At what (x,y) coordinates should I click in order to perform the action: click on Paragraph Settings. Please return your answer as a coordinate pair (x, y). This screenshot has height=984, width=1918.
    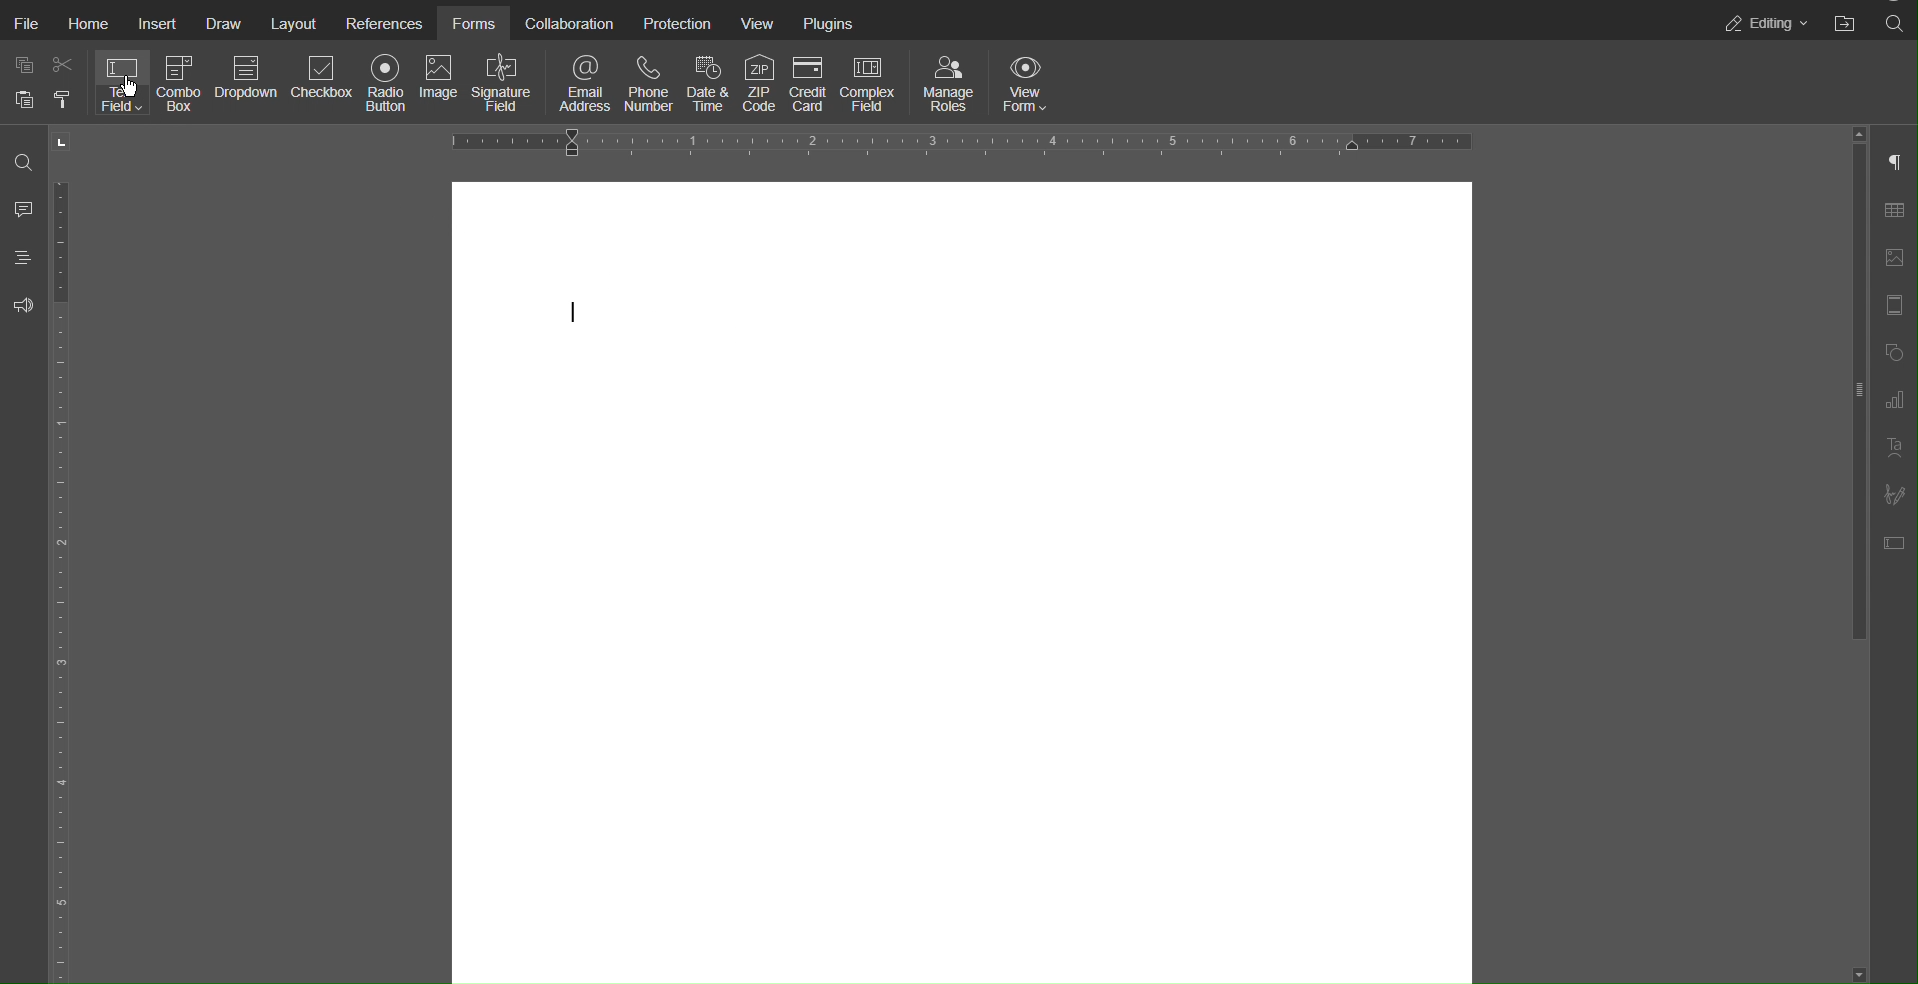
    Looking at the image, I should click on (1895, 162).